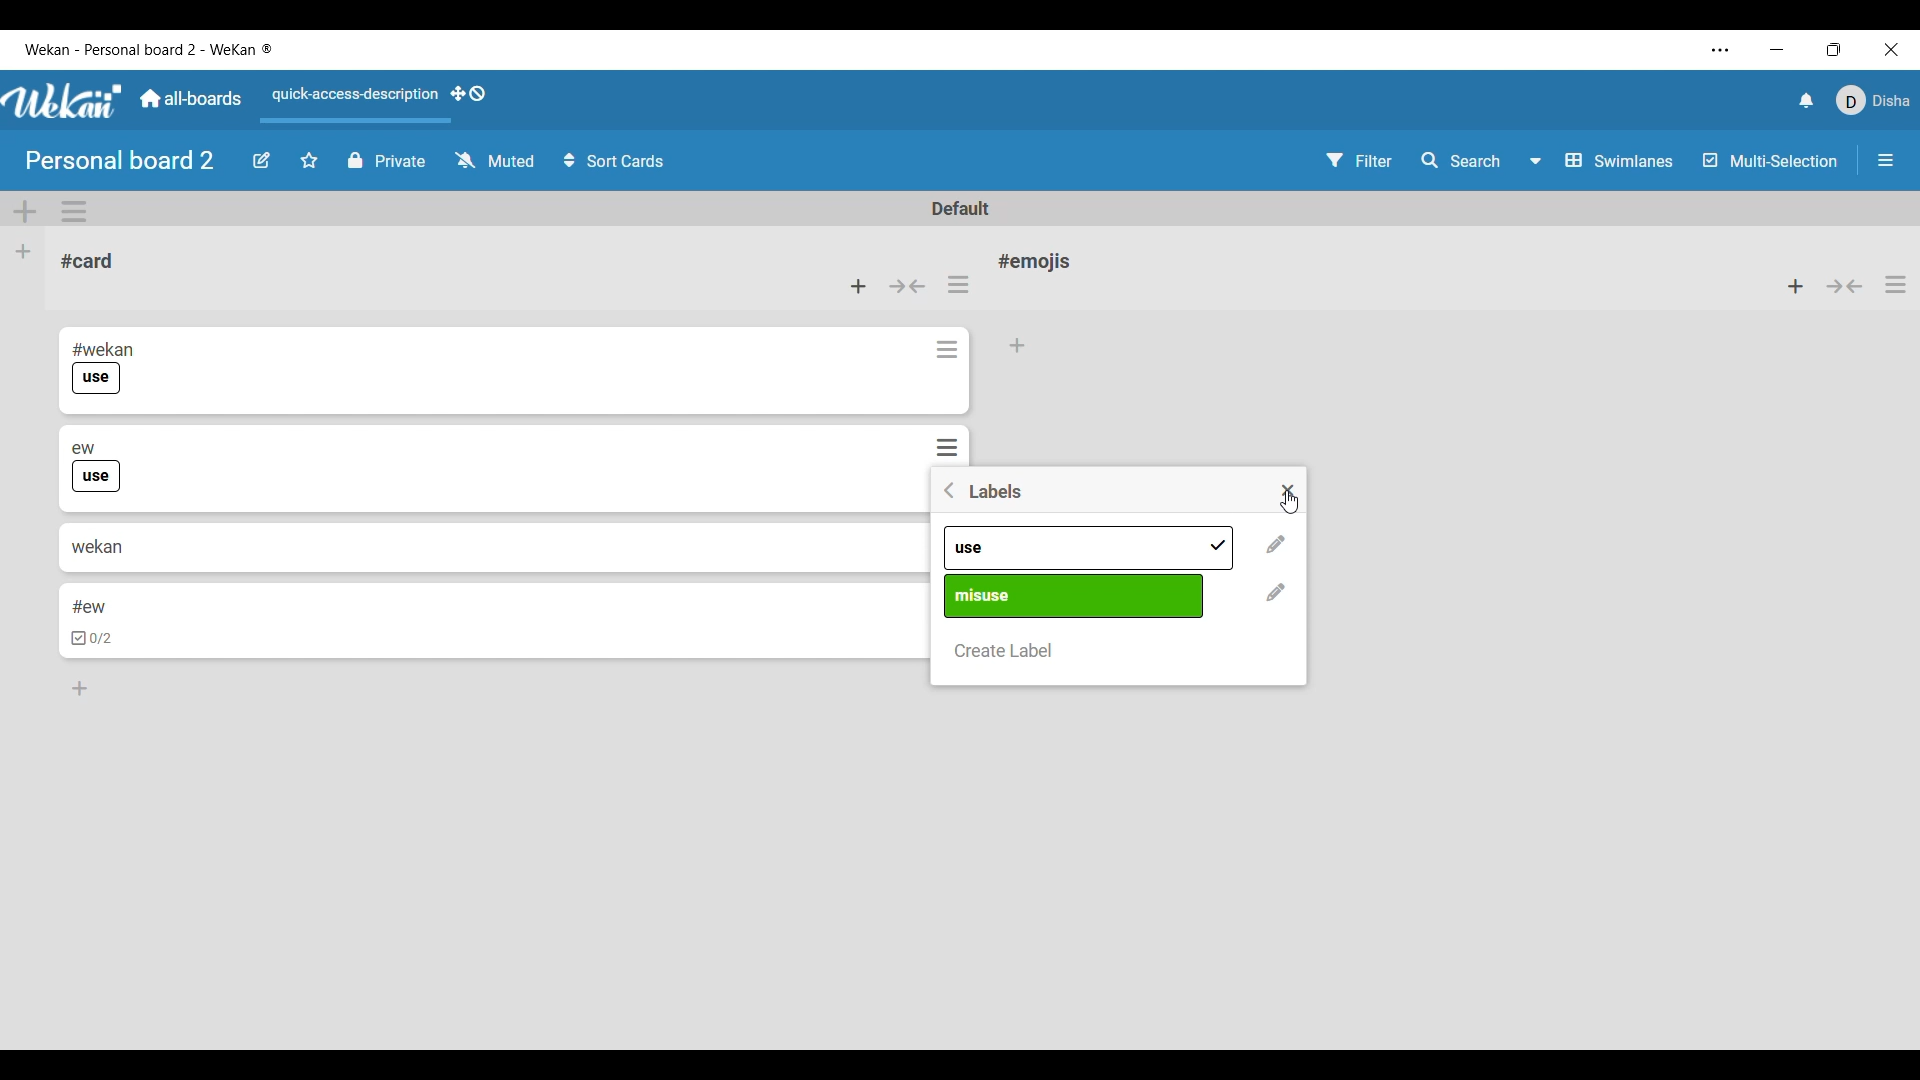 This screenshot has height=1080, width=1920. I want to click on Pre-existing labels differentiated by name and color, so click(1066, 548).